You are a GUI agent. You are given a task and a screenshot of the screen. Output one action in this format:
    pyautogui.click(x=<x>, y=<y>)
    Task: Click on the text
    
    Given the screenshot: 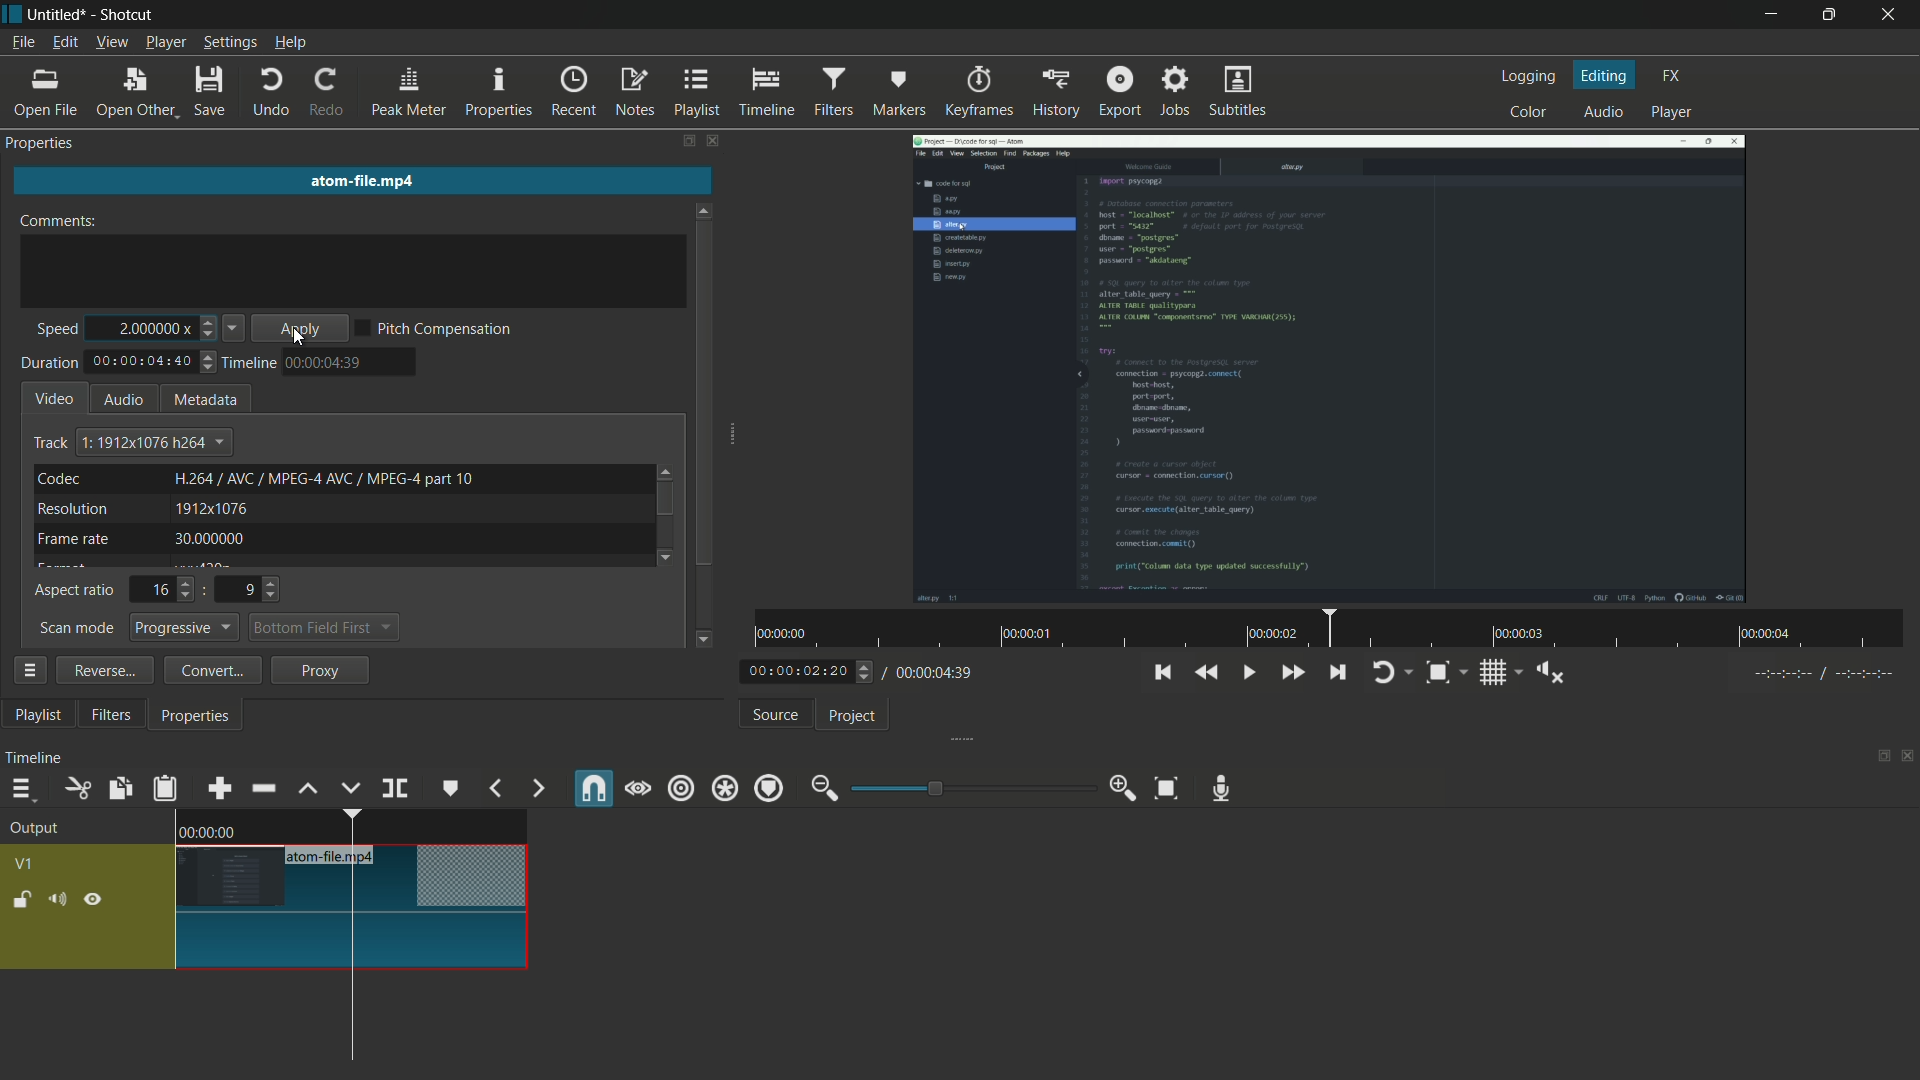 What is the action you would take?
    pyautogui.click(x=324, y=478)
    